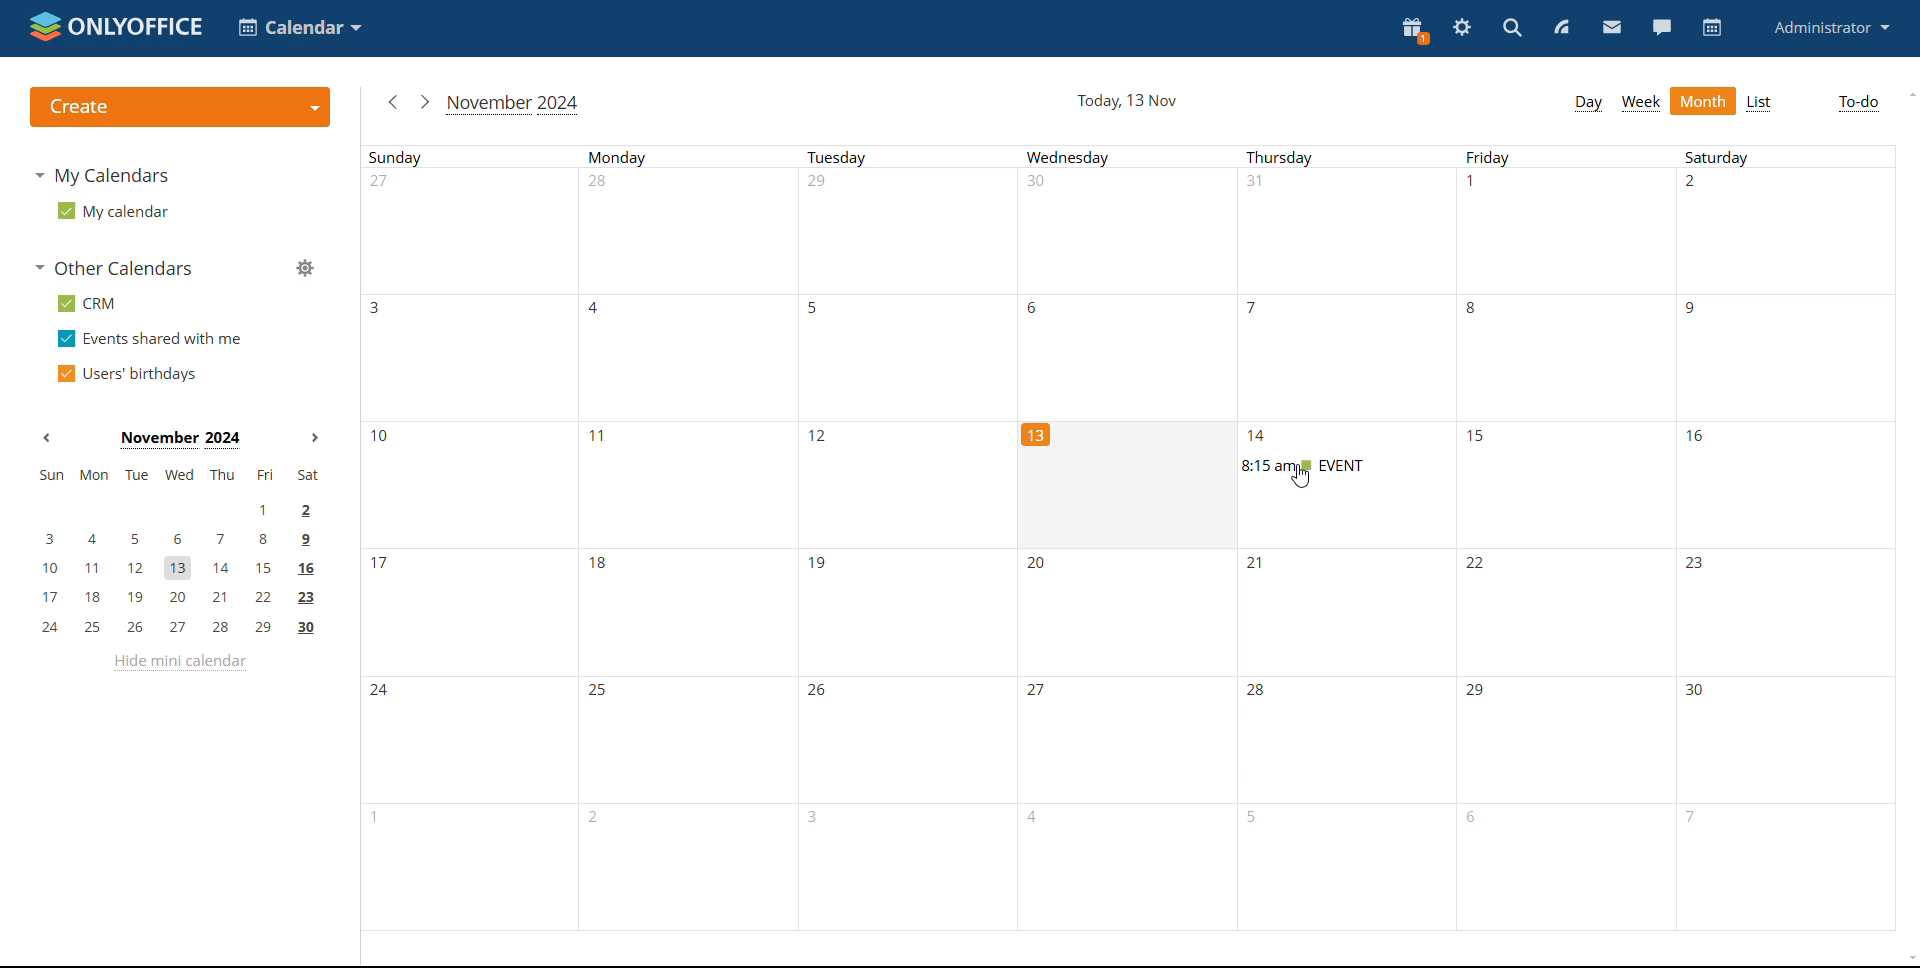 The width and height of the screenshot is (1920, 968). Describe the element at coordinates (1562, 30) in the screenshot. I see `feed` at that location.